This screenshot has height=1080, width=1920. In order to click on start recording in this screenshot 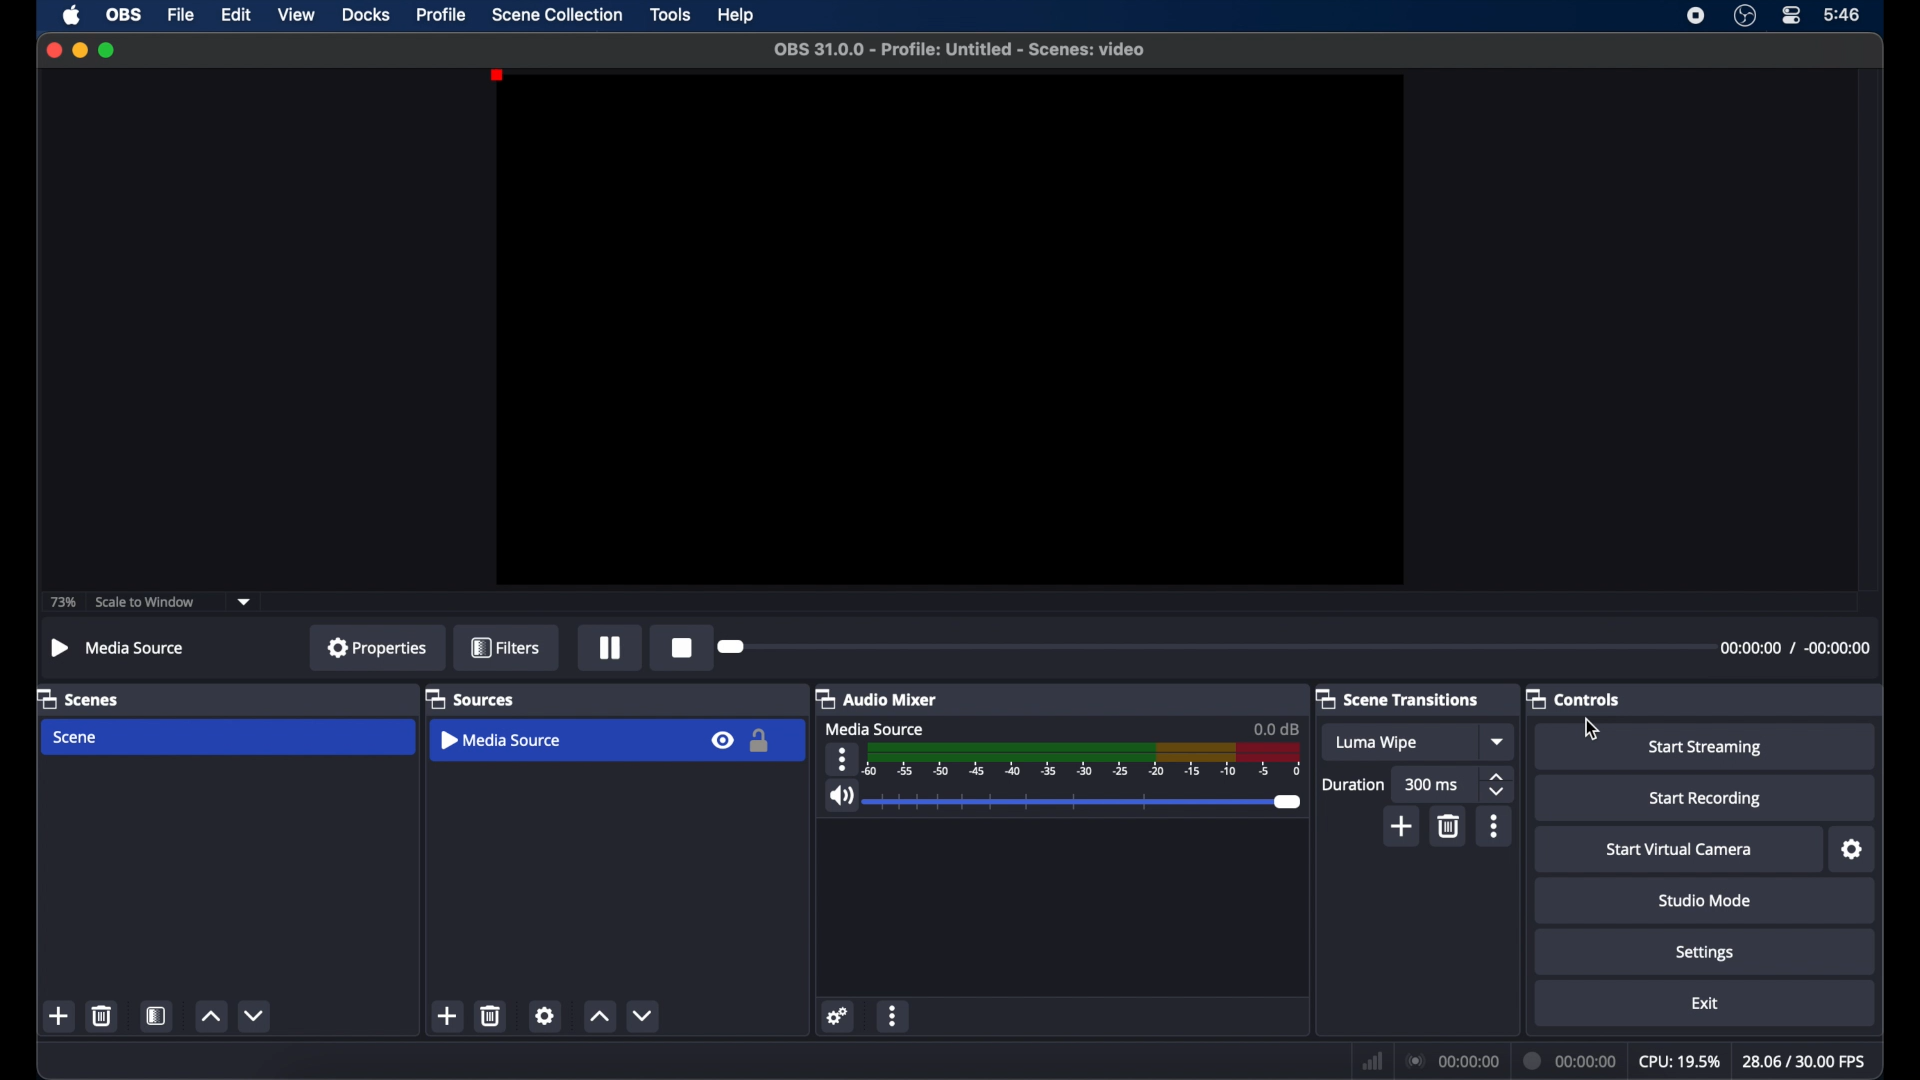, I will do `click(1708, 799)`.